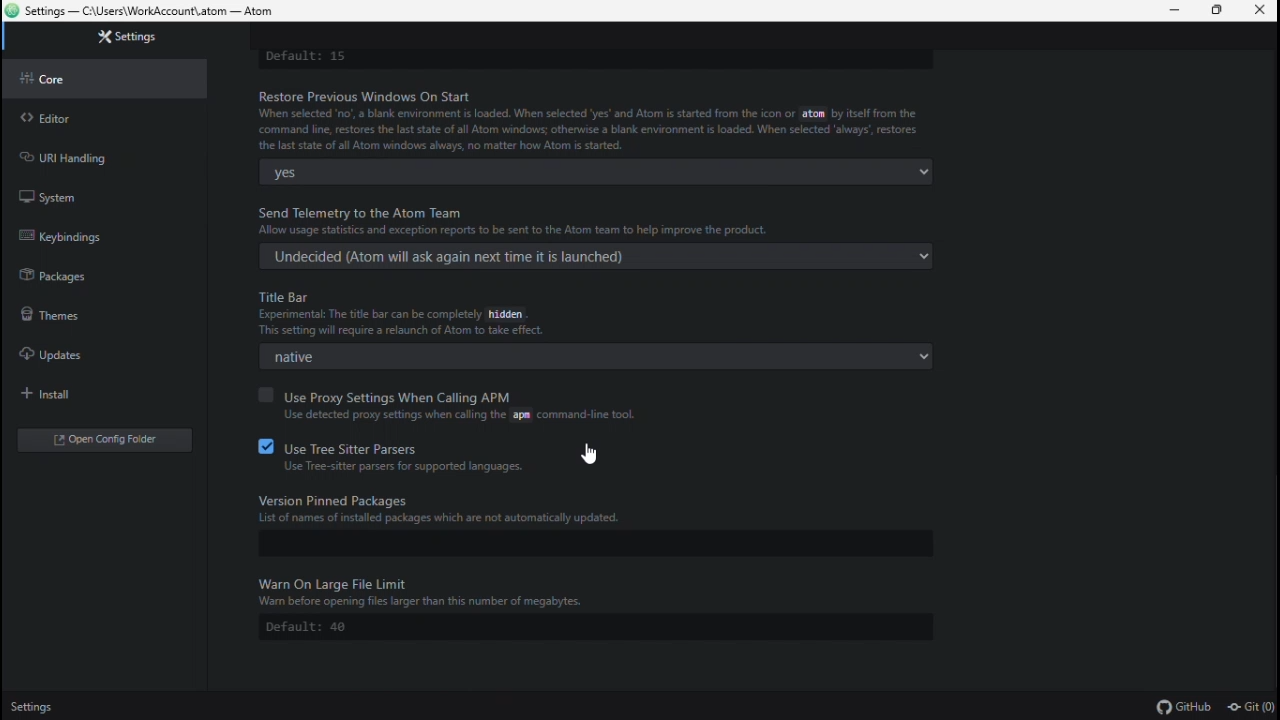  Describe the element at coordinates (589, 457) in the screenshot. I see `Cursor` at that location.